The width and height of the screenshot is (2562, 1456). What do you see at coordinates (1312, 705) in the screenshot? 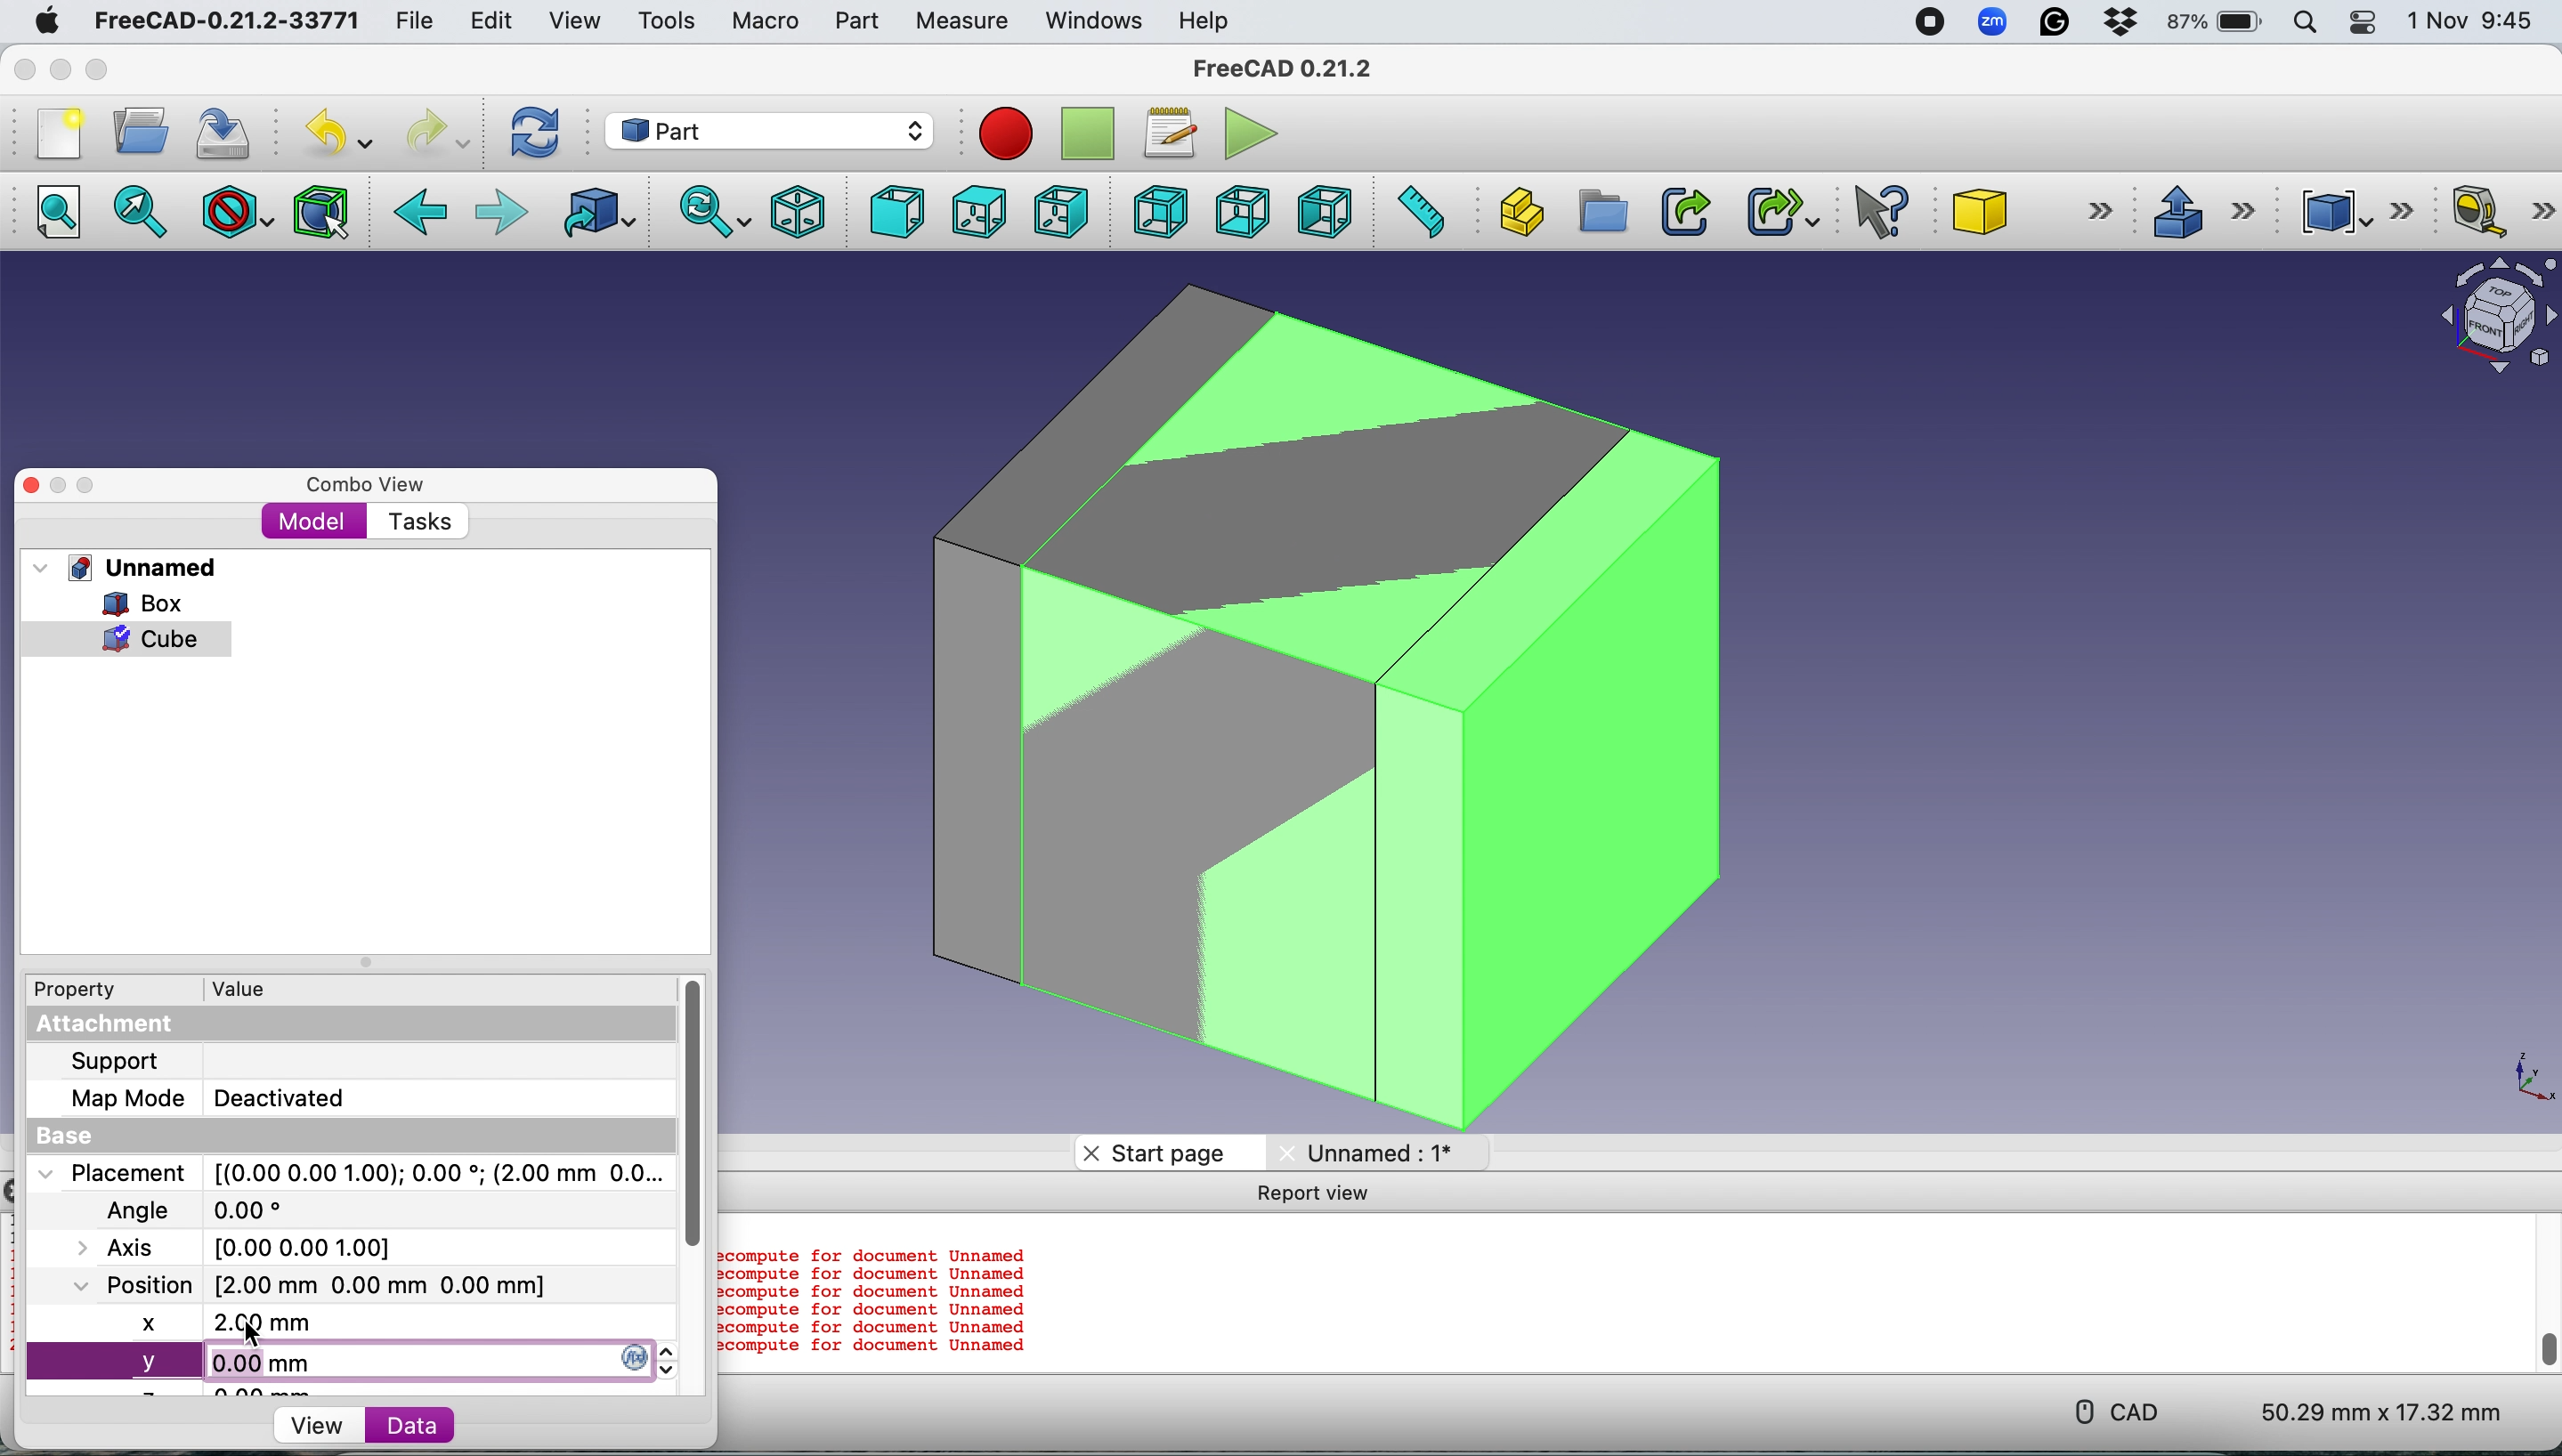
I see `Box` at bounding box center [1312, 705].